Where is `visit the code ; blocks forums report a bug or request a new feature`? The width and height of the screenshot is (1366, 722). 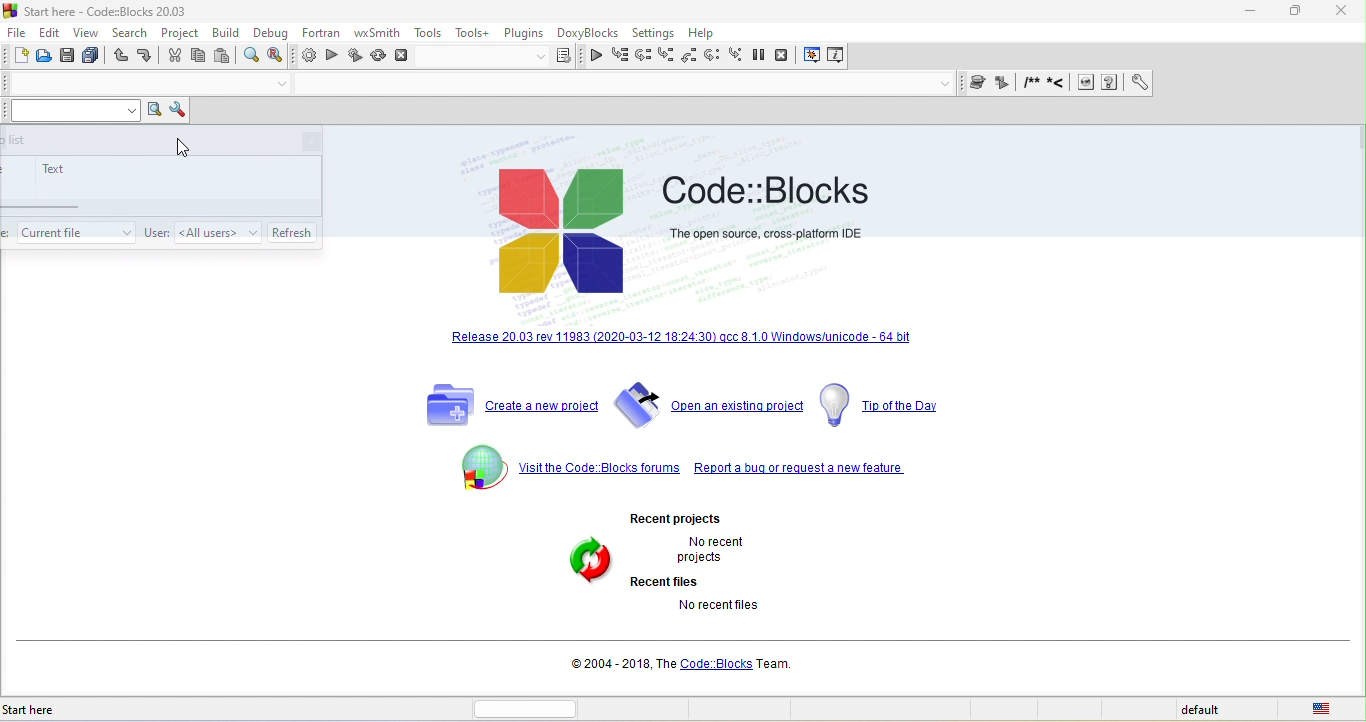
visit the code ; blocks forums report a bug or request a new feature is located at coordinates (683, 469).